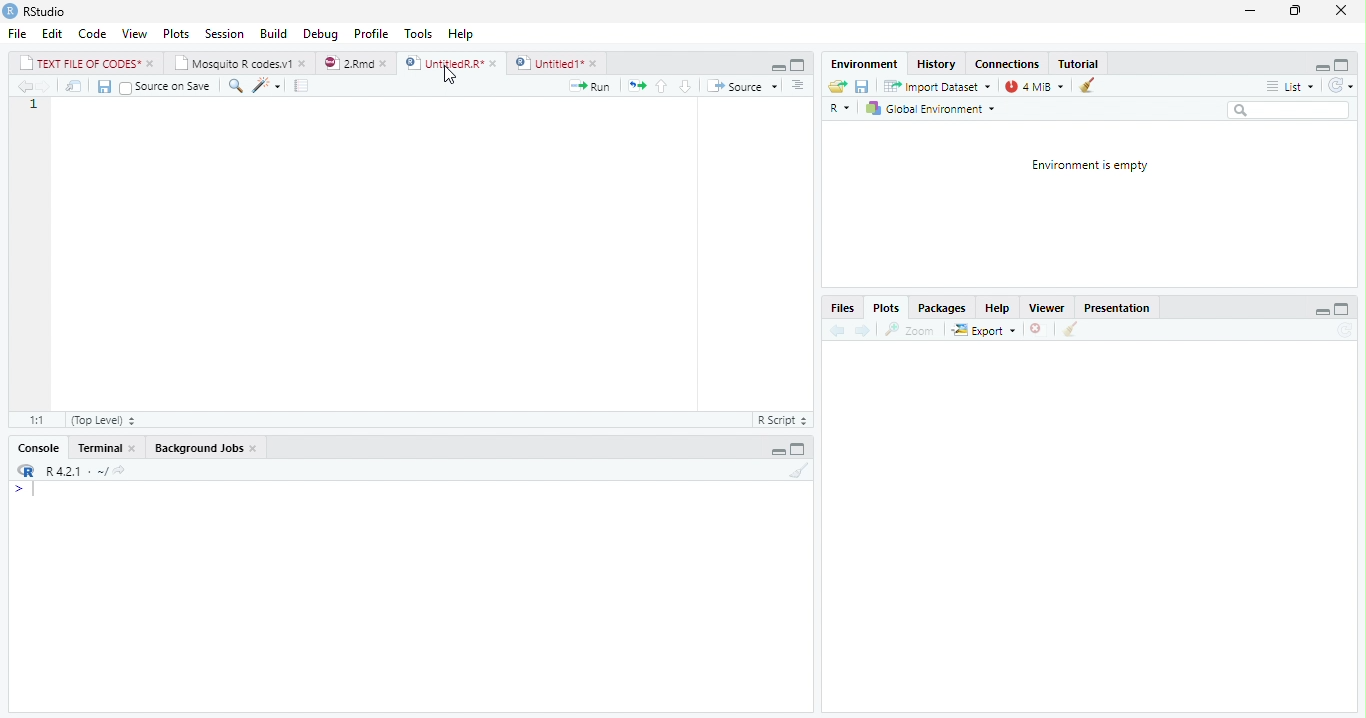 The height and width of the screenshot is (718, 1366). I want to click on Mosautto & cosesy, so click(244, 64).